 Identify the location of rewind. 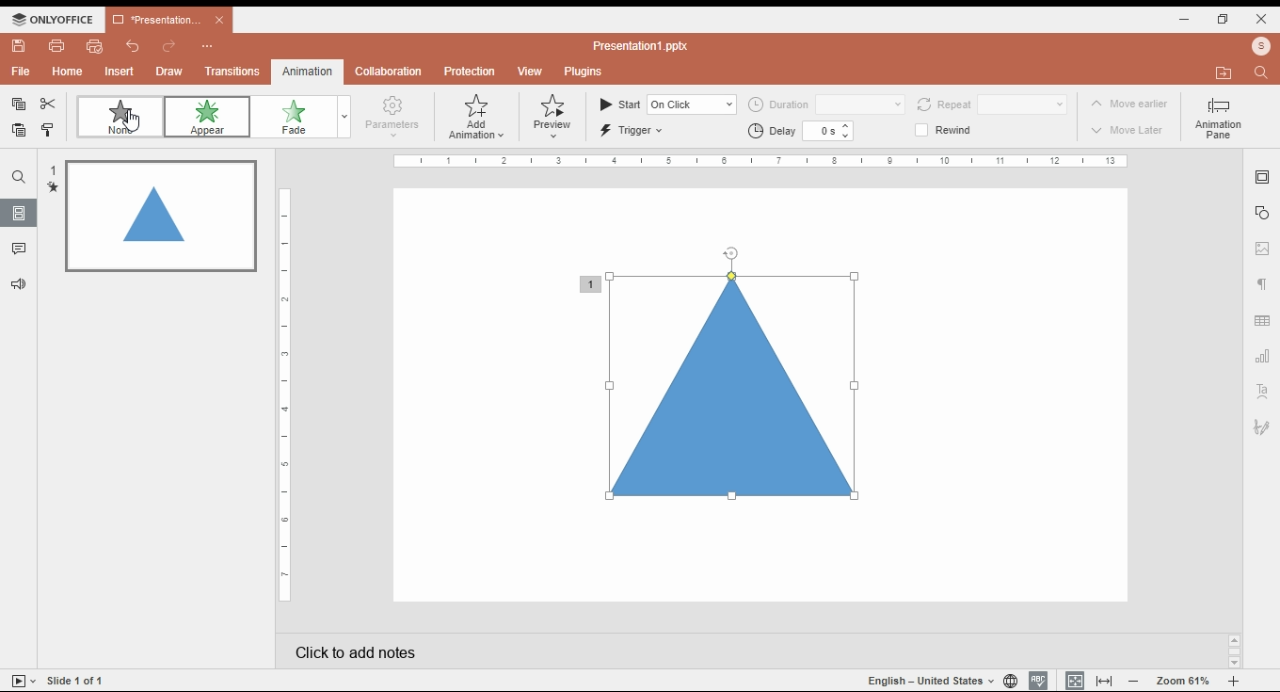
(945, 130).